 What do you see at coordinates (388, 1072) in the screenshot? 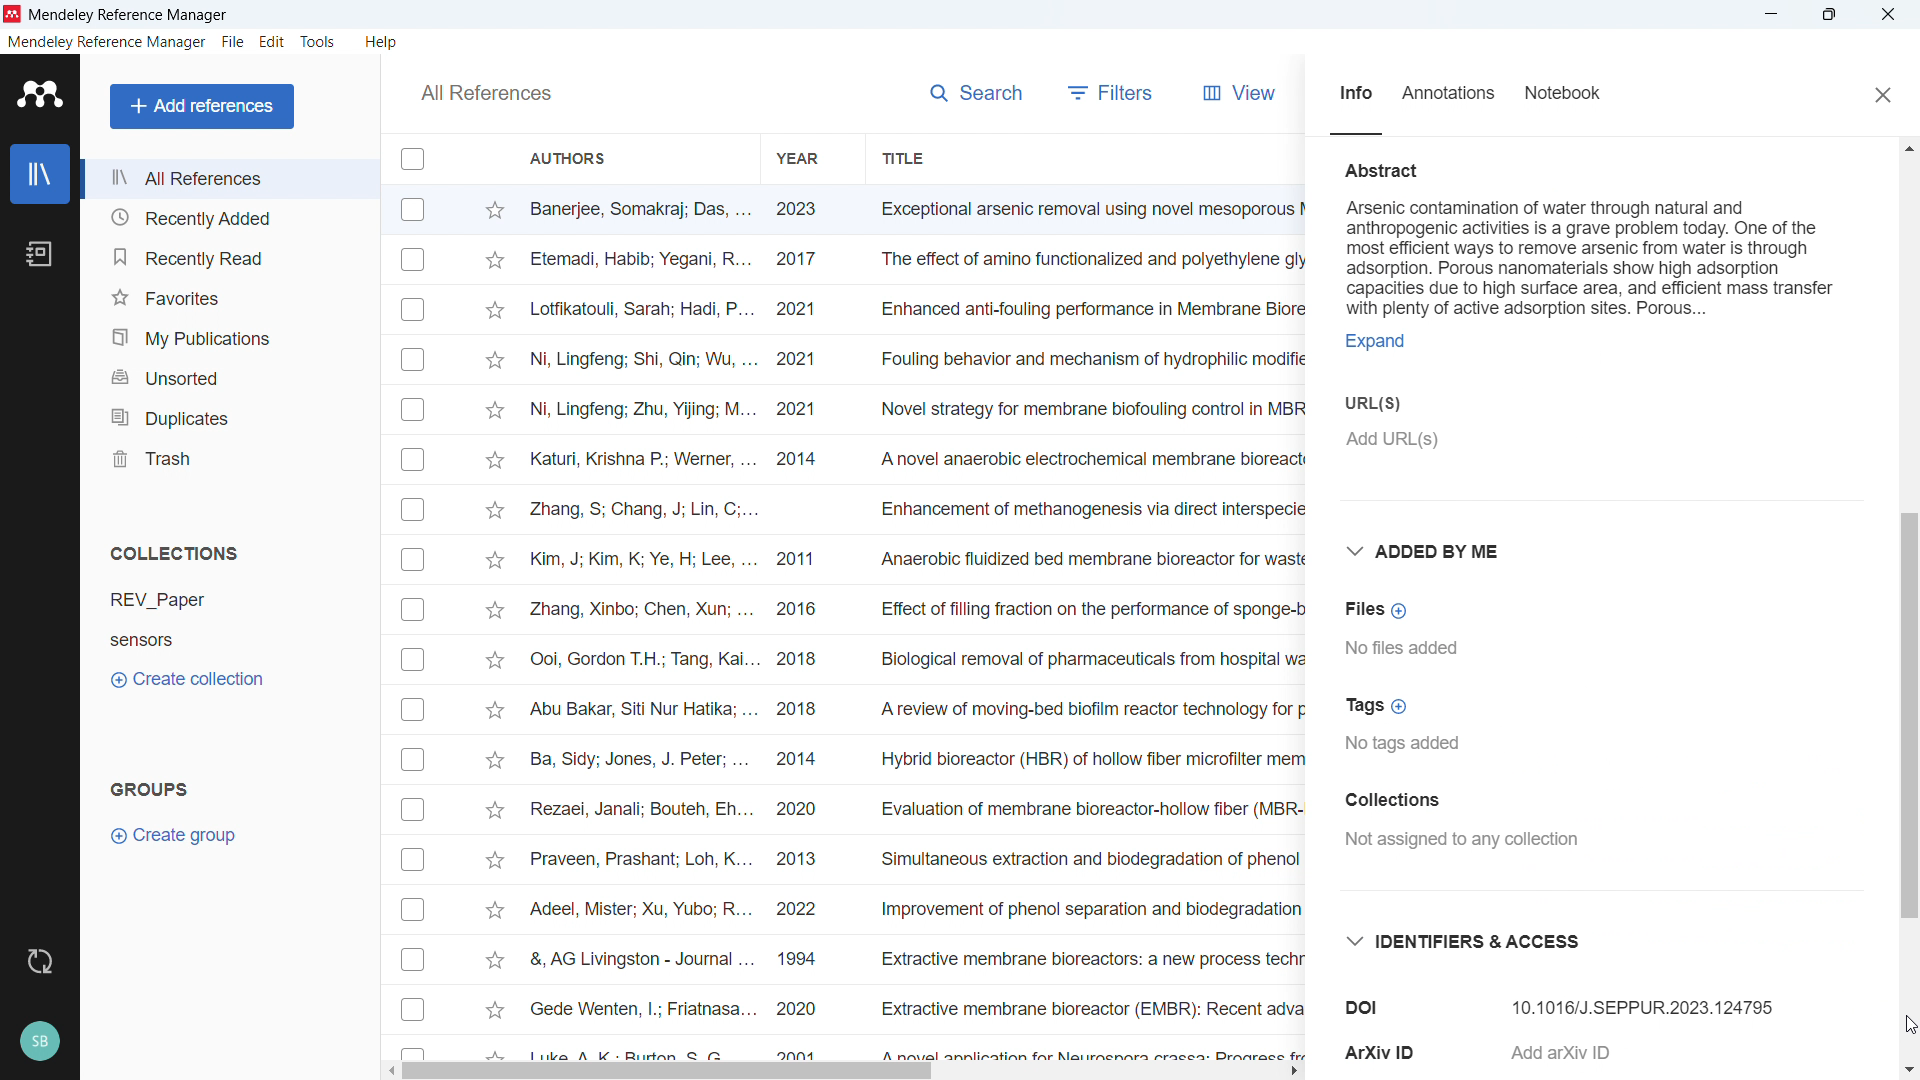
I see `Scroll left ` at bounding box center [388, 1072].